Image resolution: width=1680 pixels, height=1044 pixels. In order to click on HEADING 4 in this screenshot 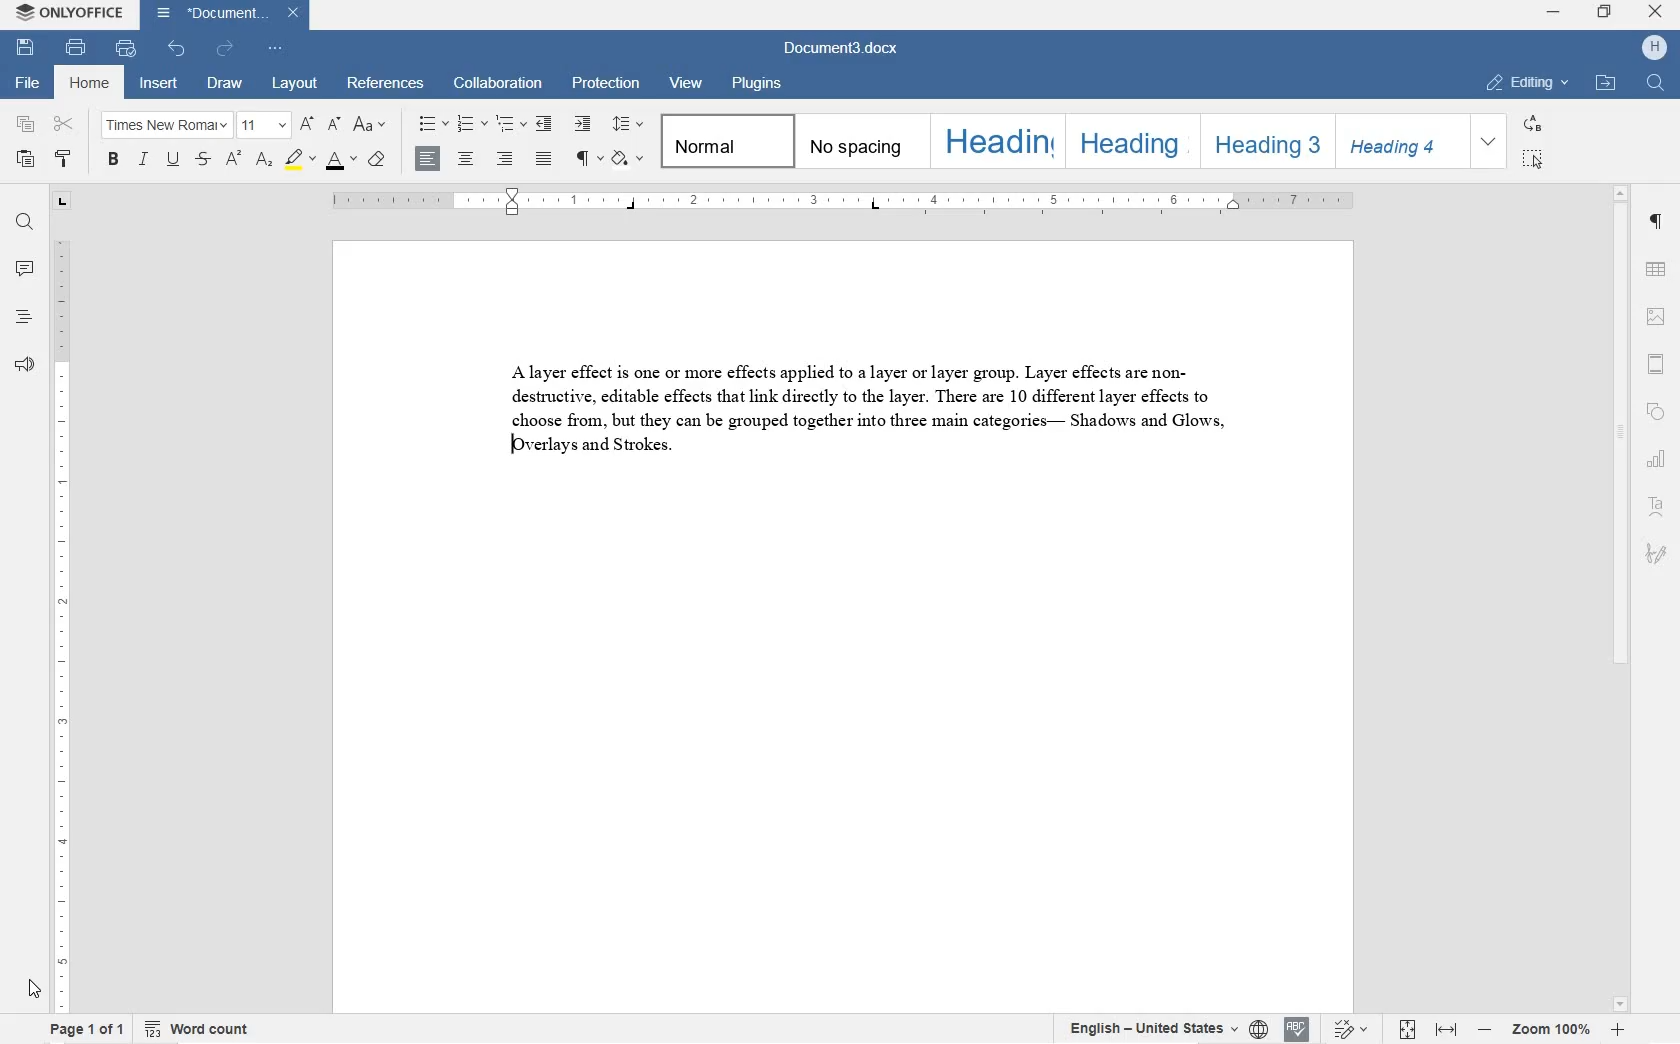, I will do `click(1400, 141)`.